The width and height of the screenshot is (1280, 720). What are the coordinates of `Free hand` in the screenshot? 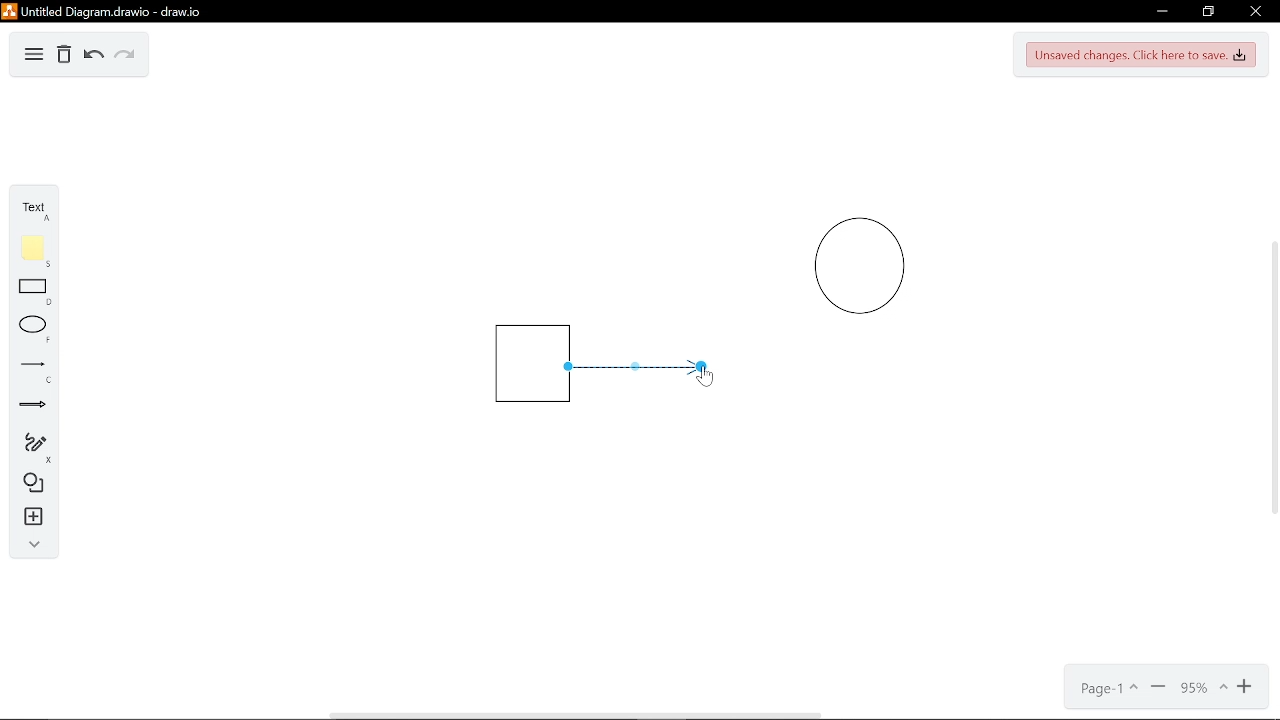 It's located at (27, 446).